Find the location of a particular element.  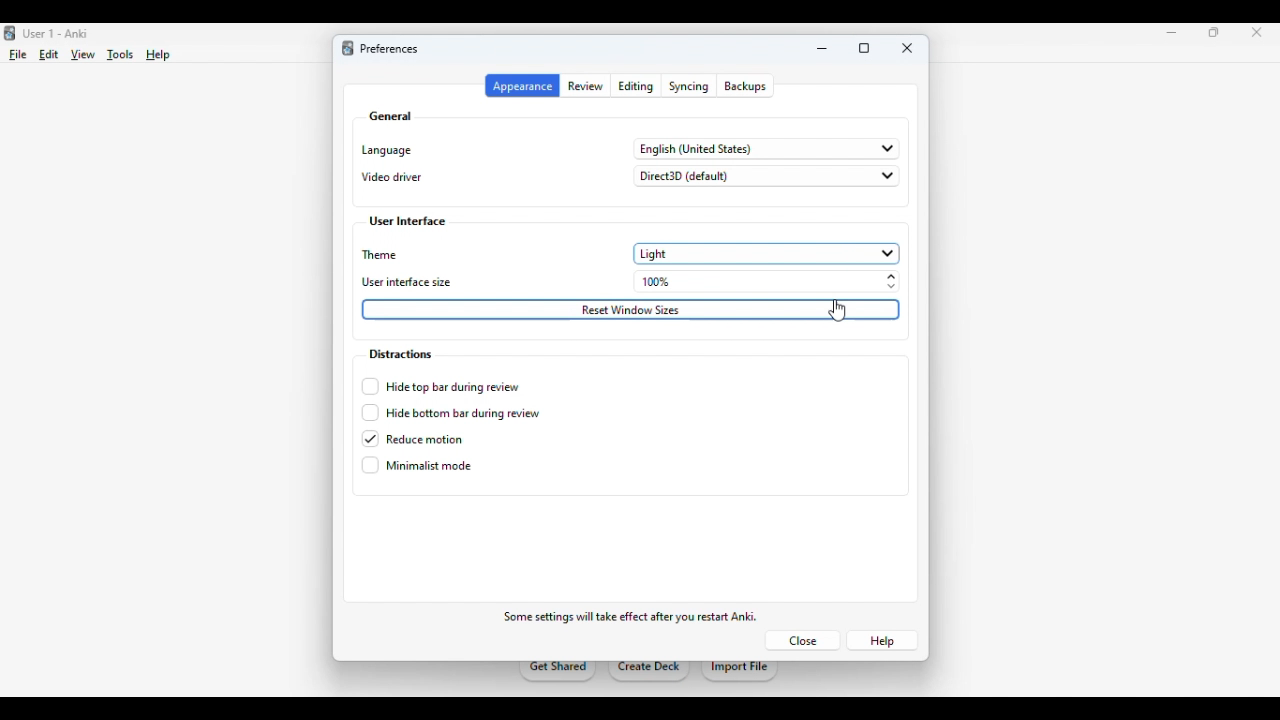

backups is located at coordinates (745, 86).